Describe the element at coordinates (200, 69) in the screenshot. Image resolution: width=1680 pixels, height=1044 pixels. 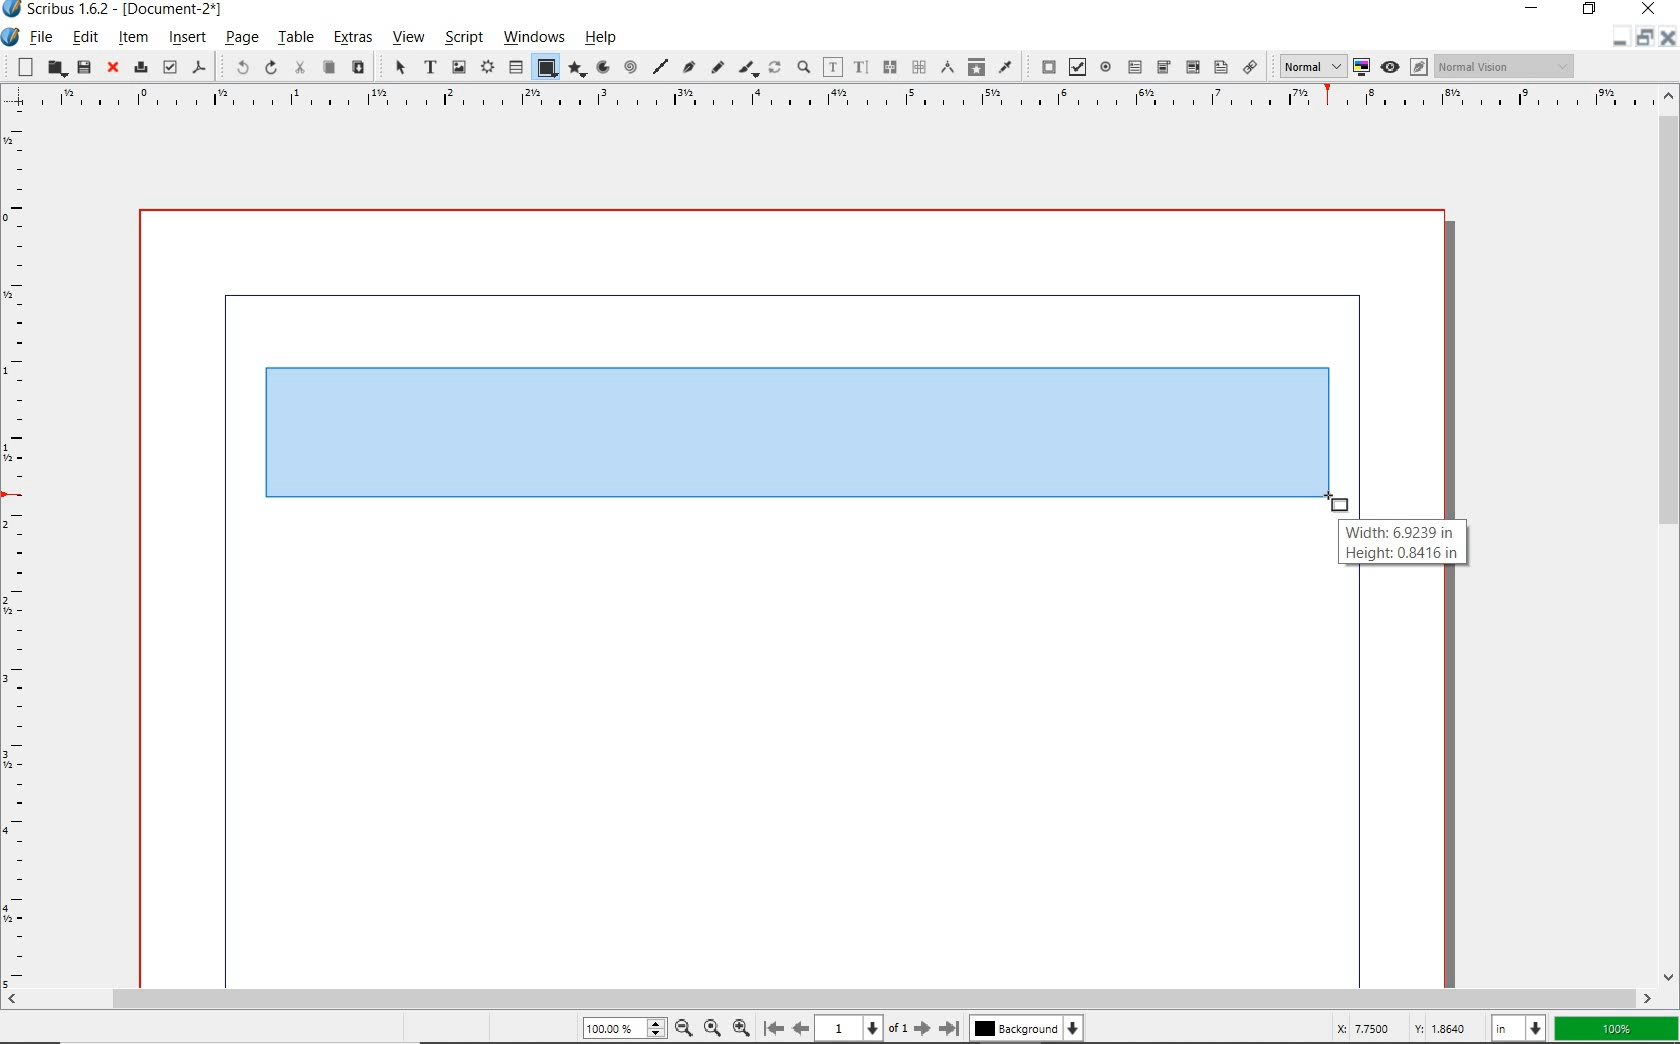
I see `save as pdf` at that location.